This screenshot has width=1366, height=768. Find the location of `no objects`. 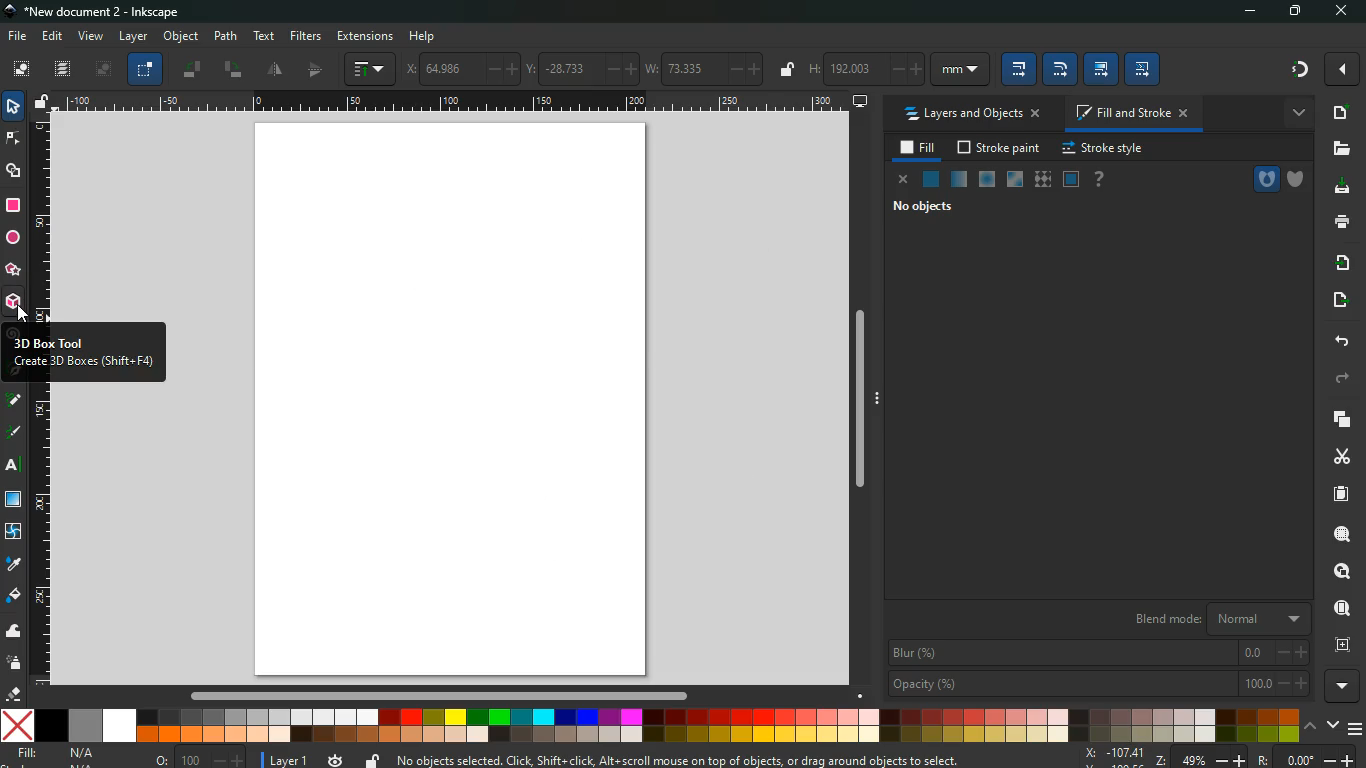

no objects is located at coordinates (922, 208).